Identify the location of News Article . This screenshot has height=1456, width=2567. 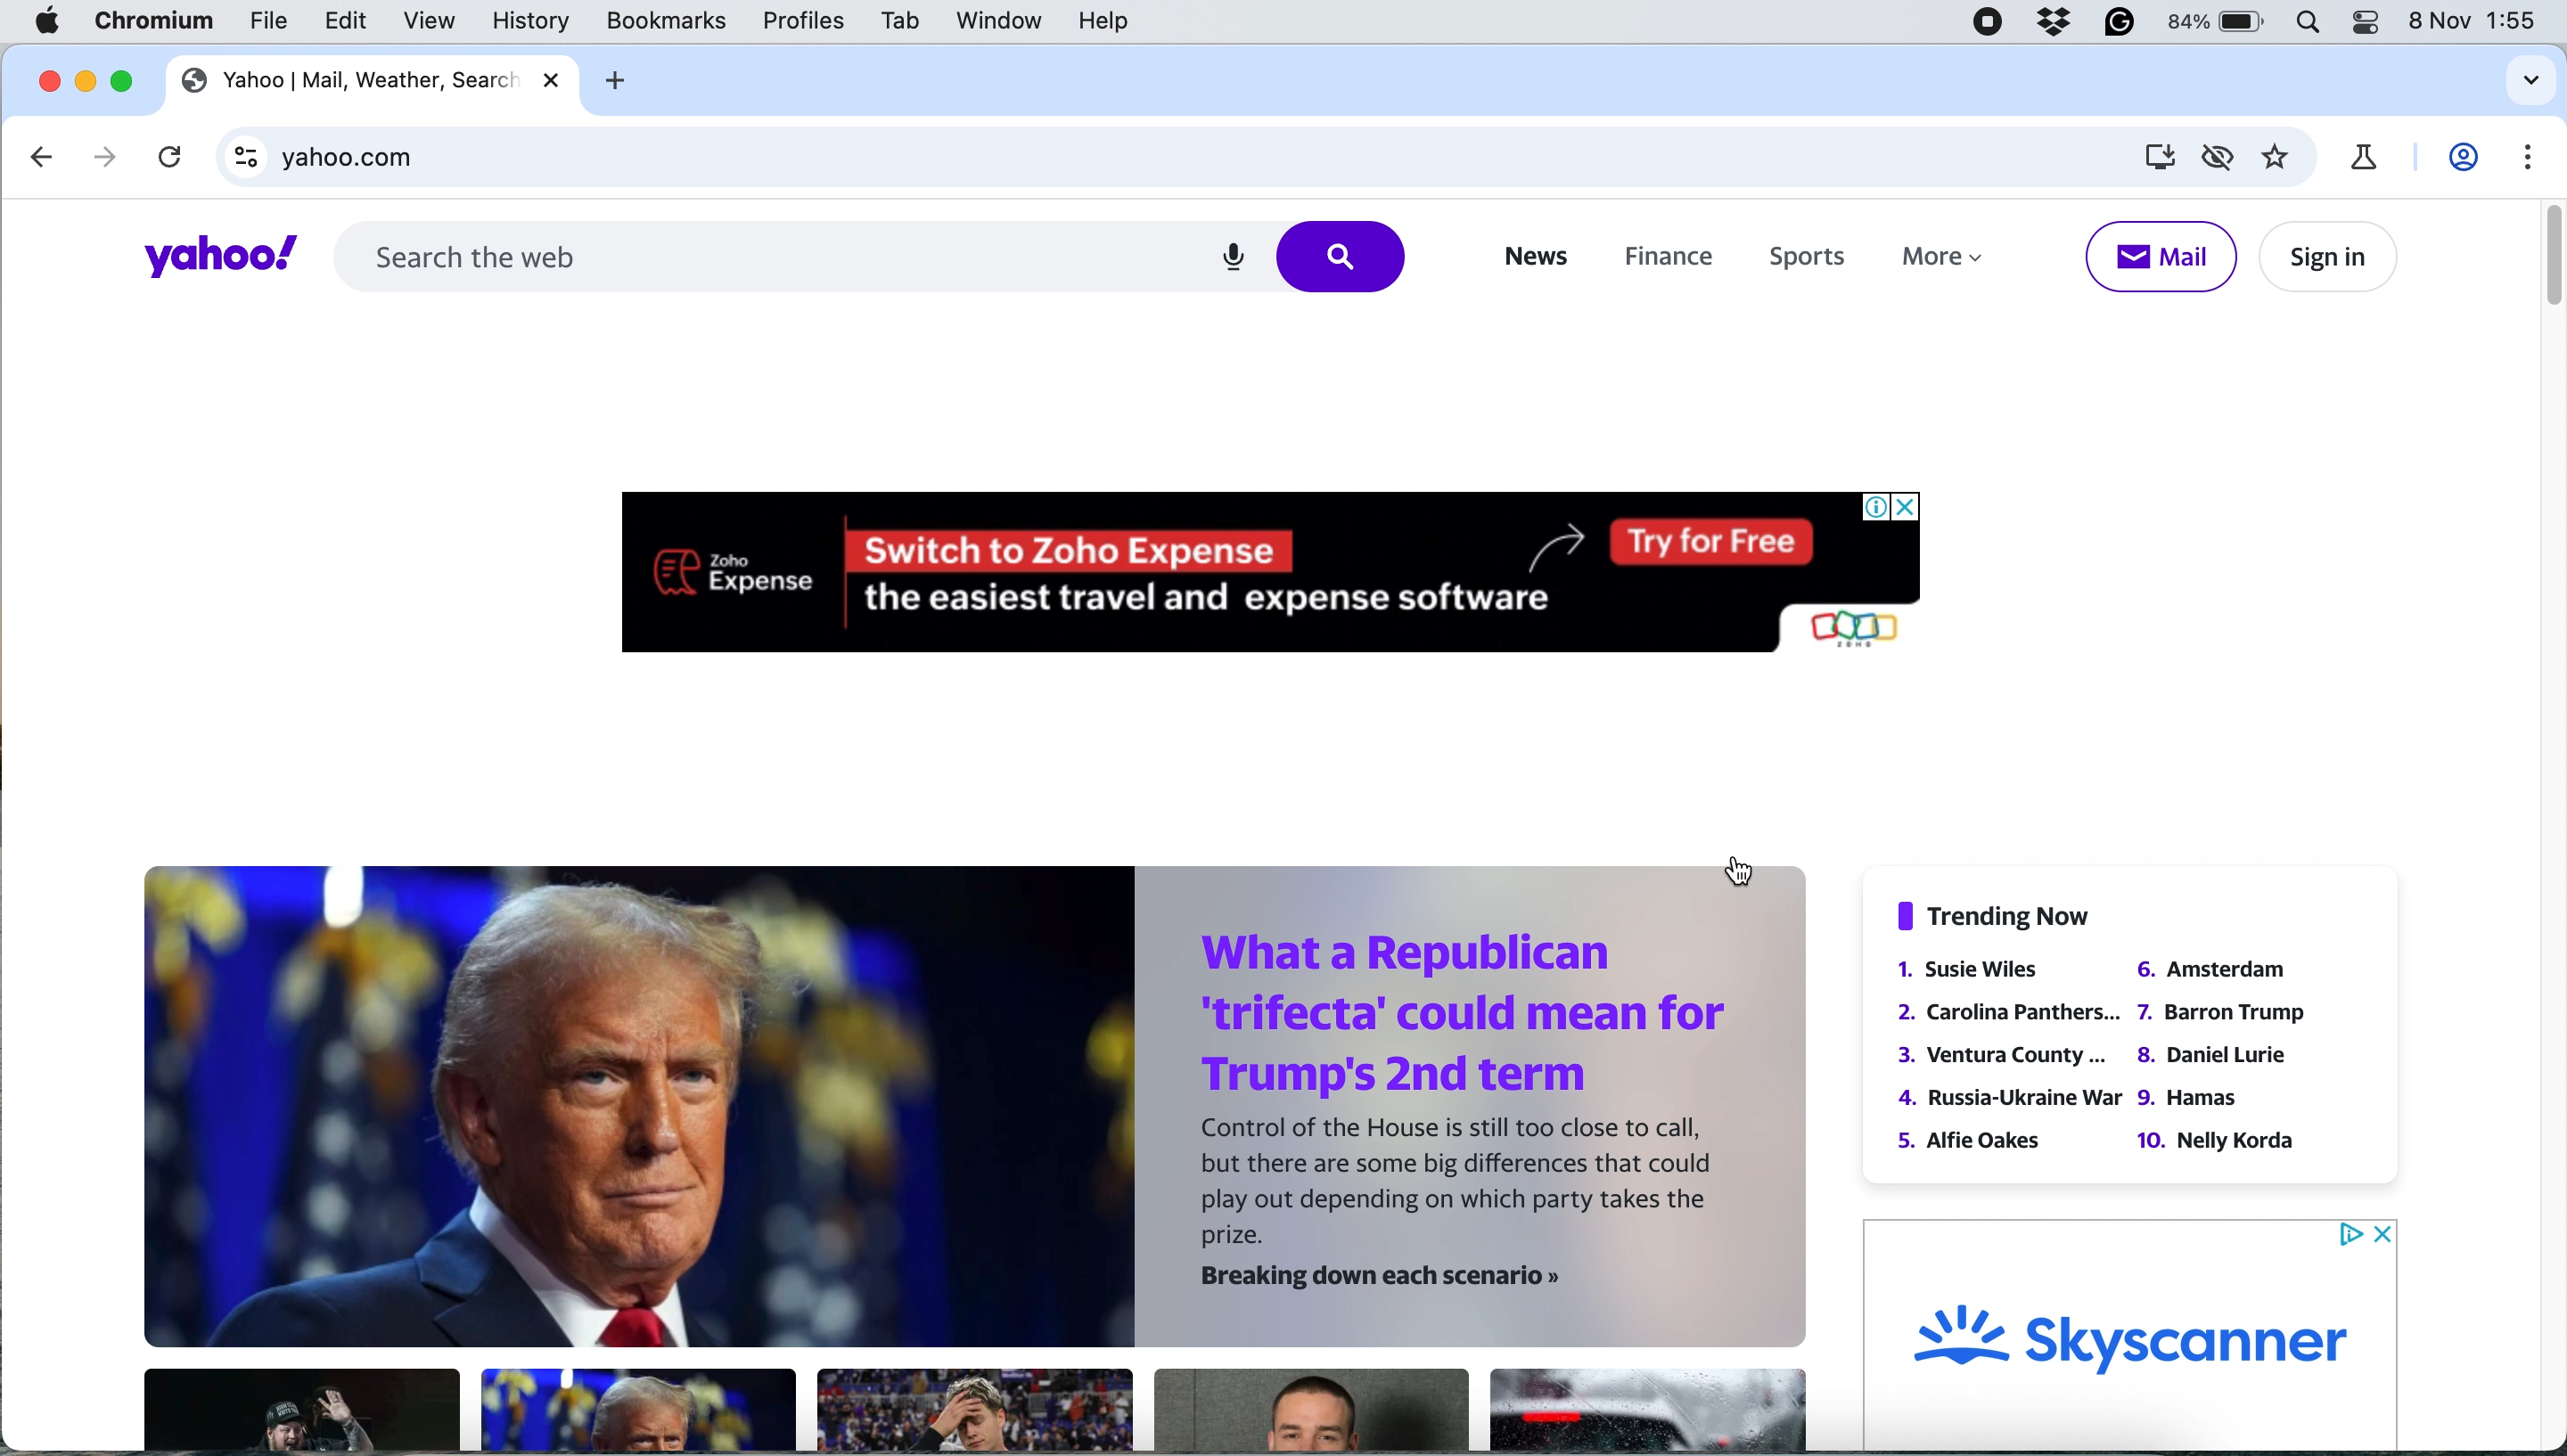
(639, 1411).